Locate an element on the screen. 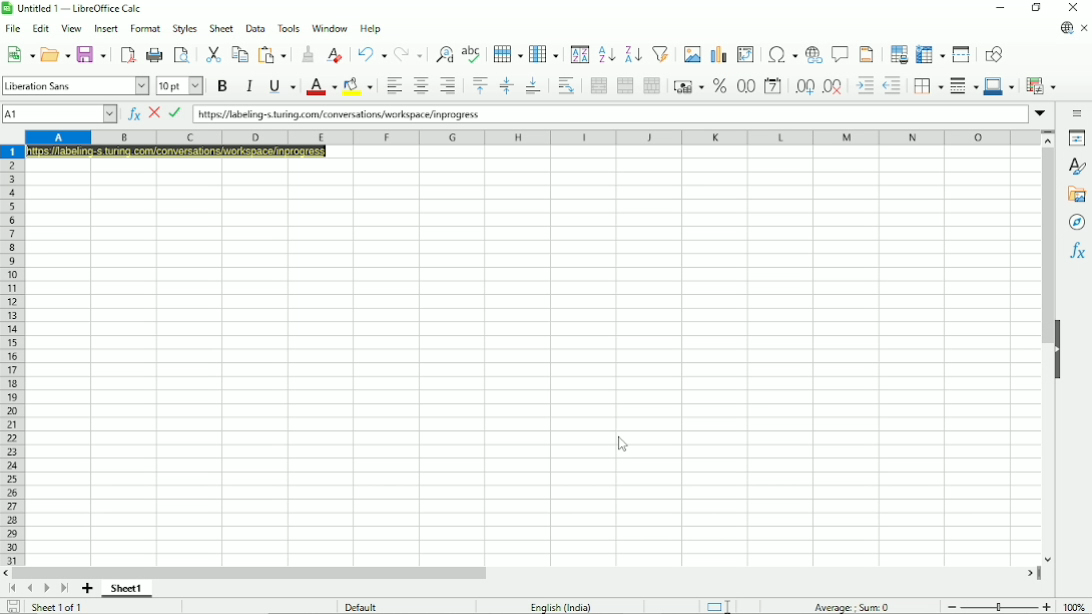  Edit is located at coordinates (41, 28).